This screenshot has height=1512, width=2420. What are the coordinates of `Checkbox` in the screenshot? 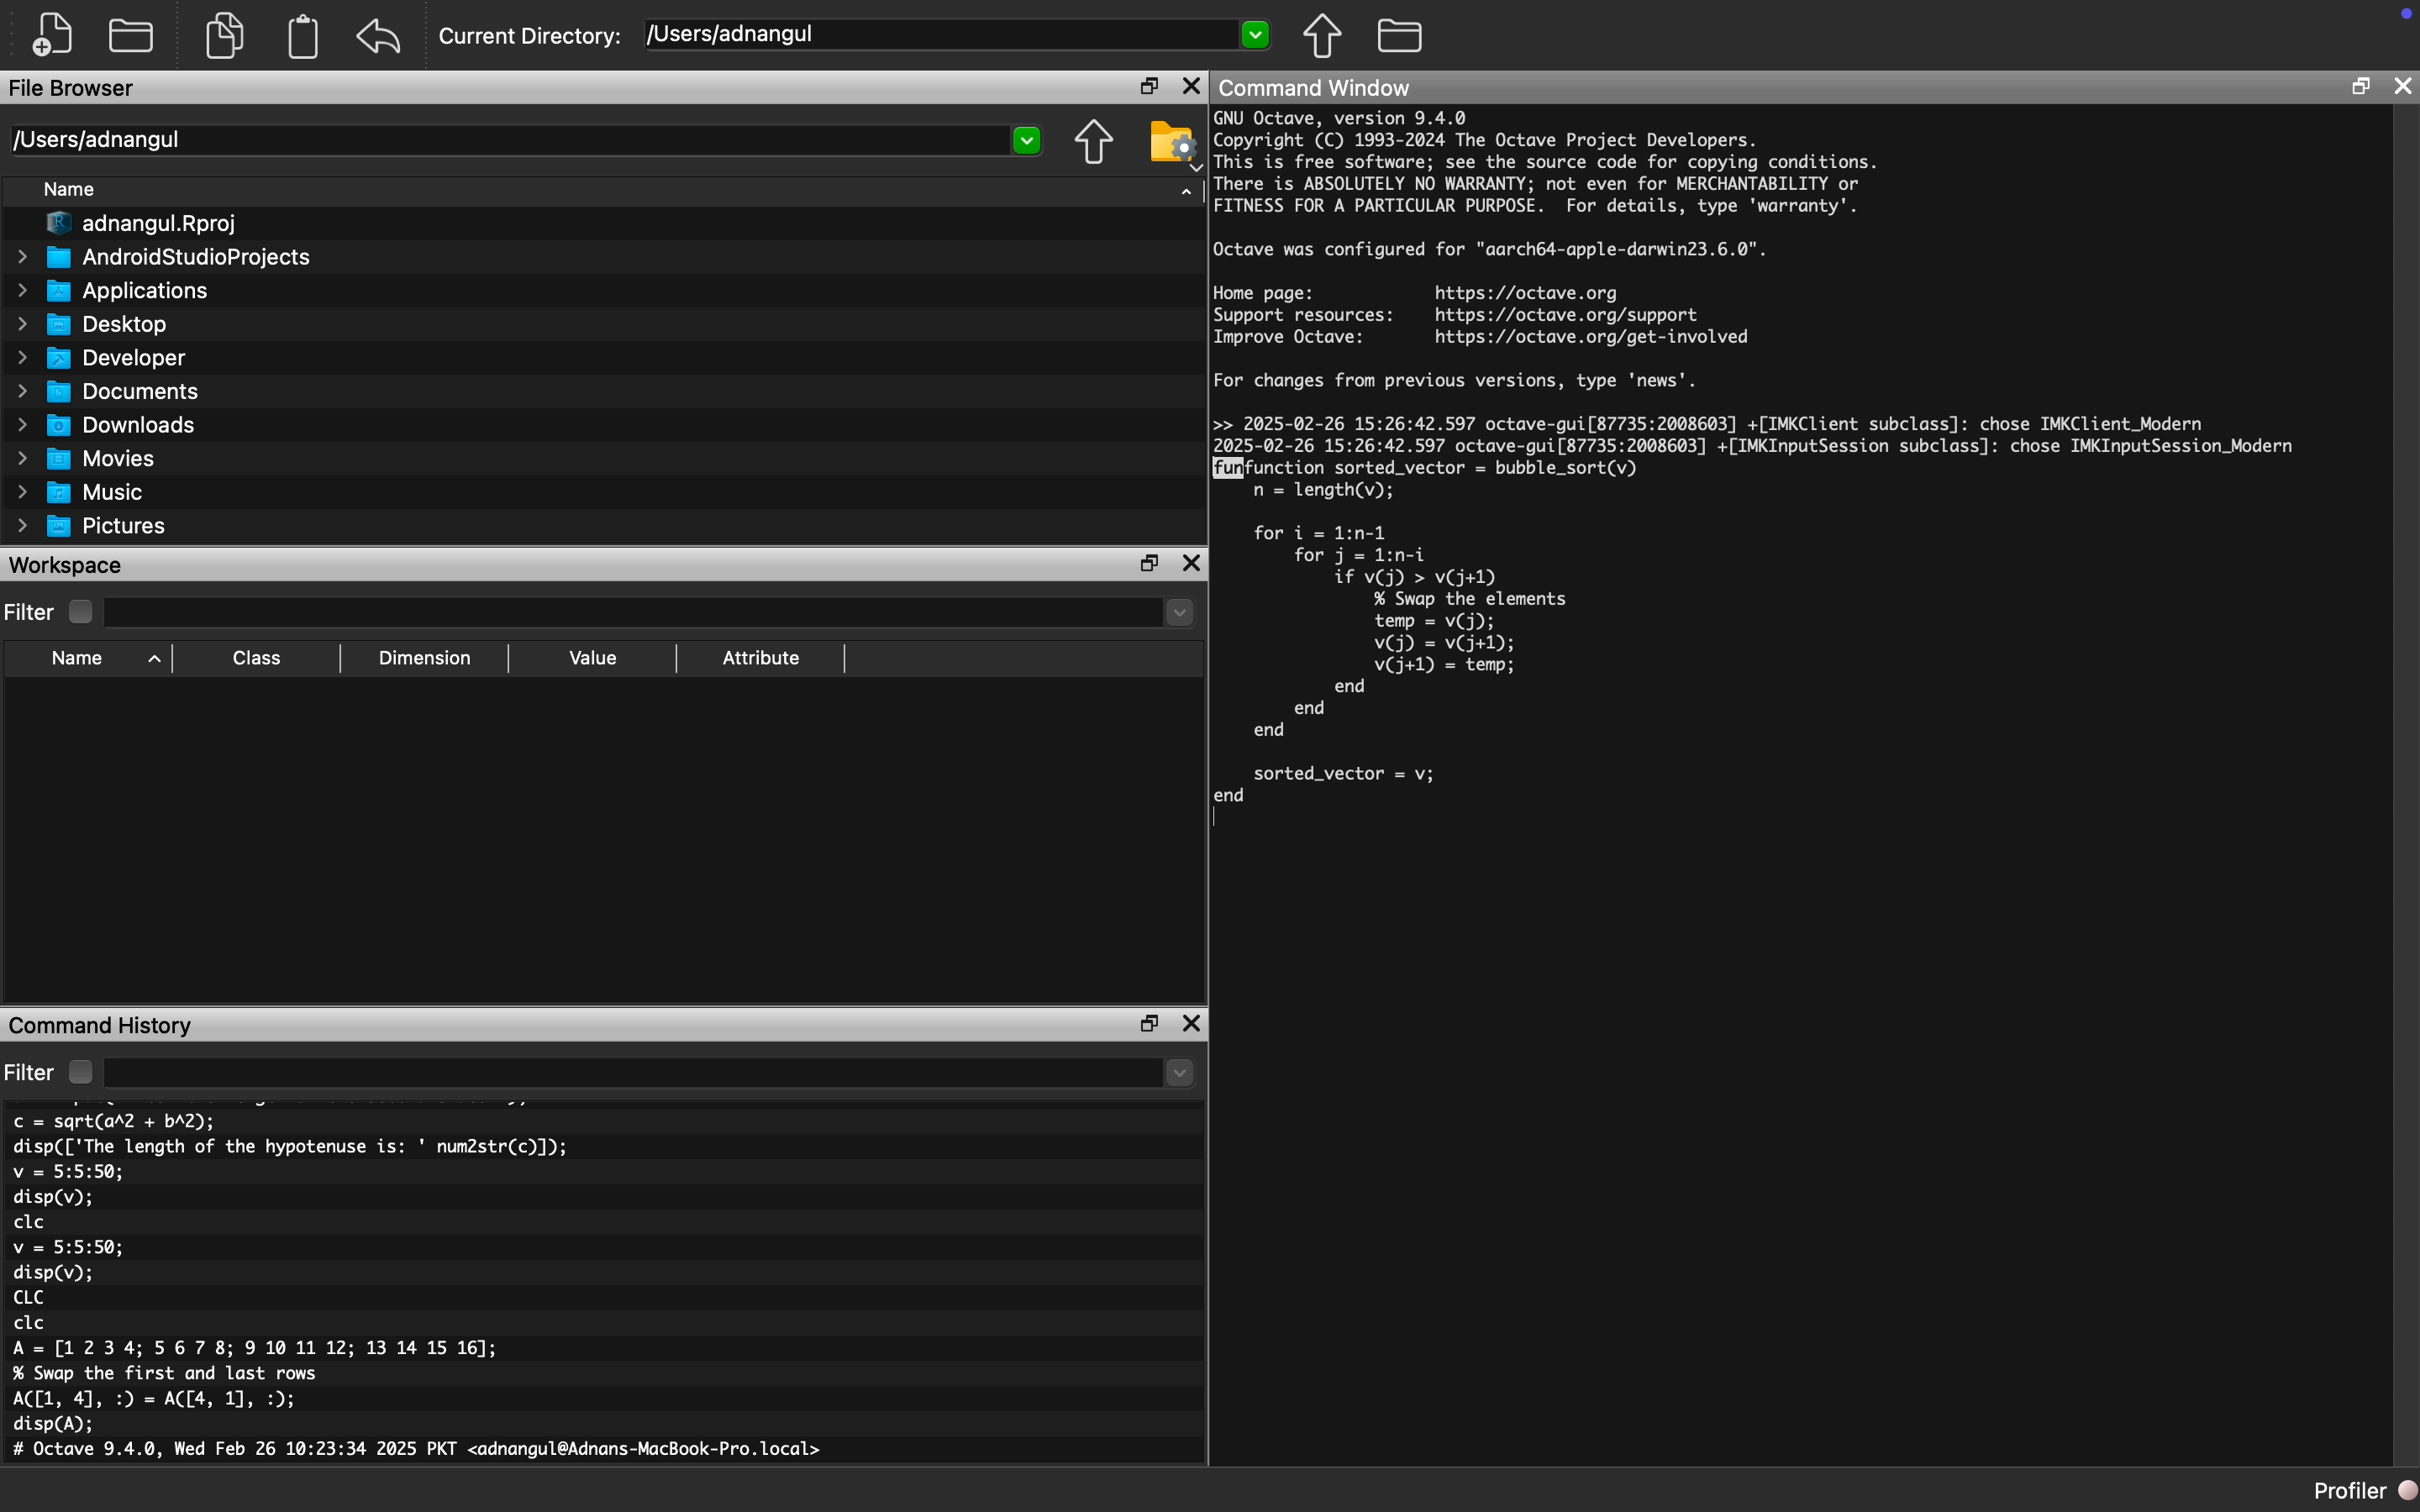 It's located at (81, 612).